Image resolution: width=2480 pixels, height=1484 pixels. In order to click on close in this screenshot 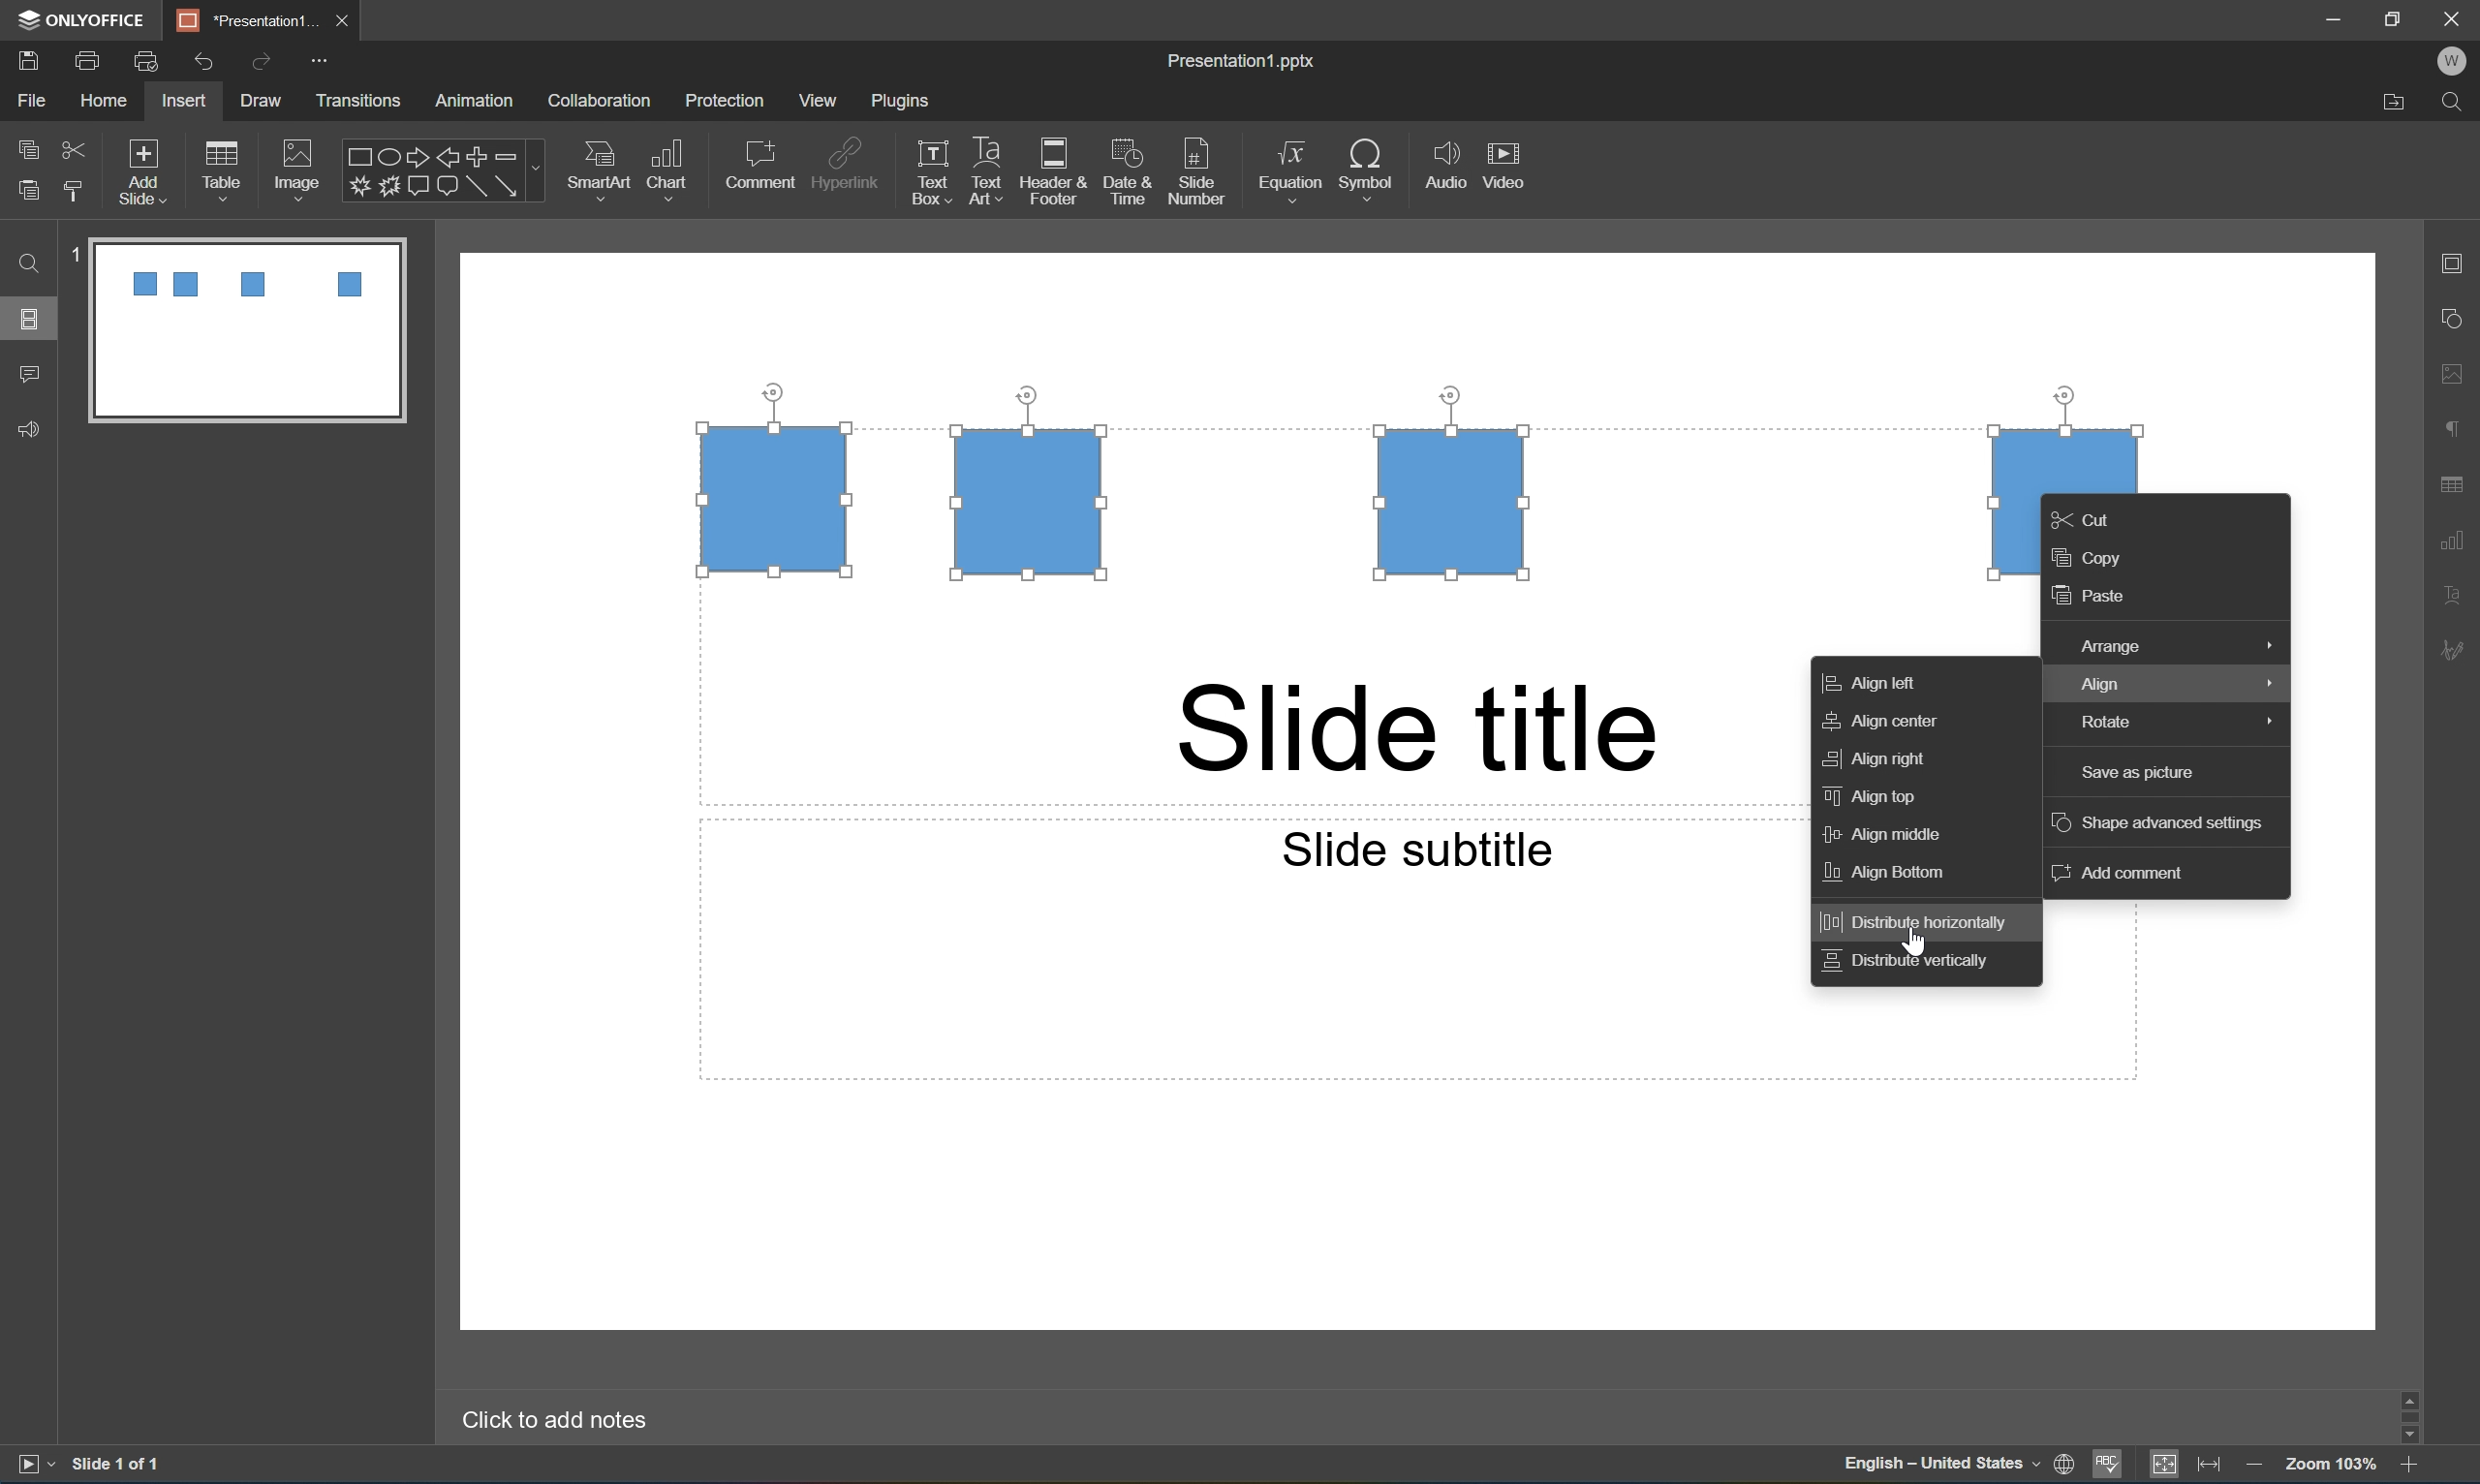, I will do `click(2454, 17)`.